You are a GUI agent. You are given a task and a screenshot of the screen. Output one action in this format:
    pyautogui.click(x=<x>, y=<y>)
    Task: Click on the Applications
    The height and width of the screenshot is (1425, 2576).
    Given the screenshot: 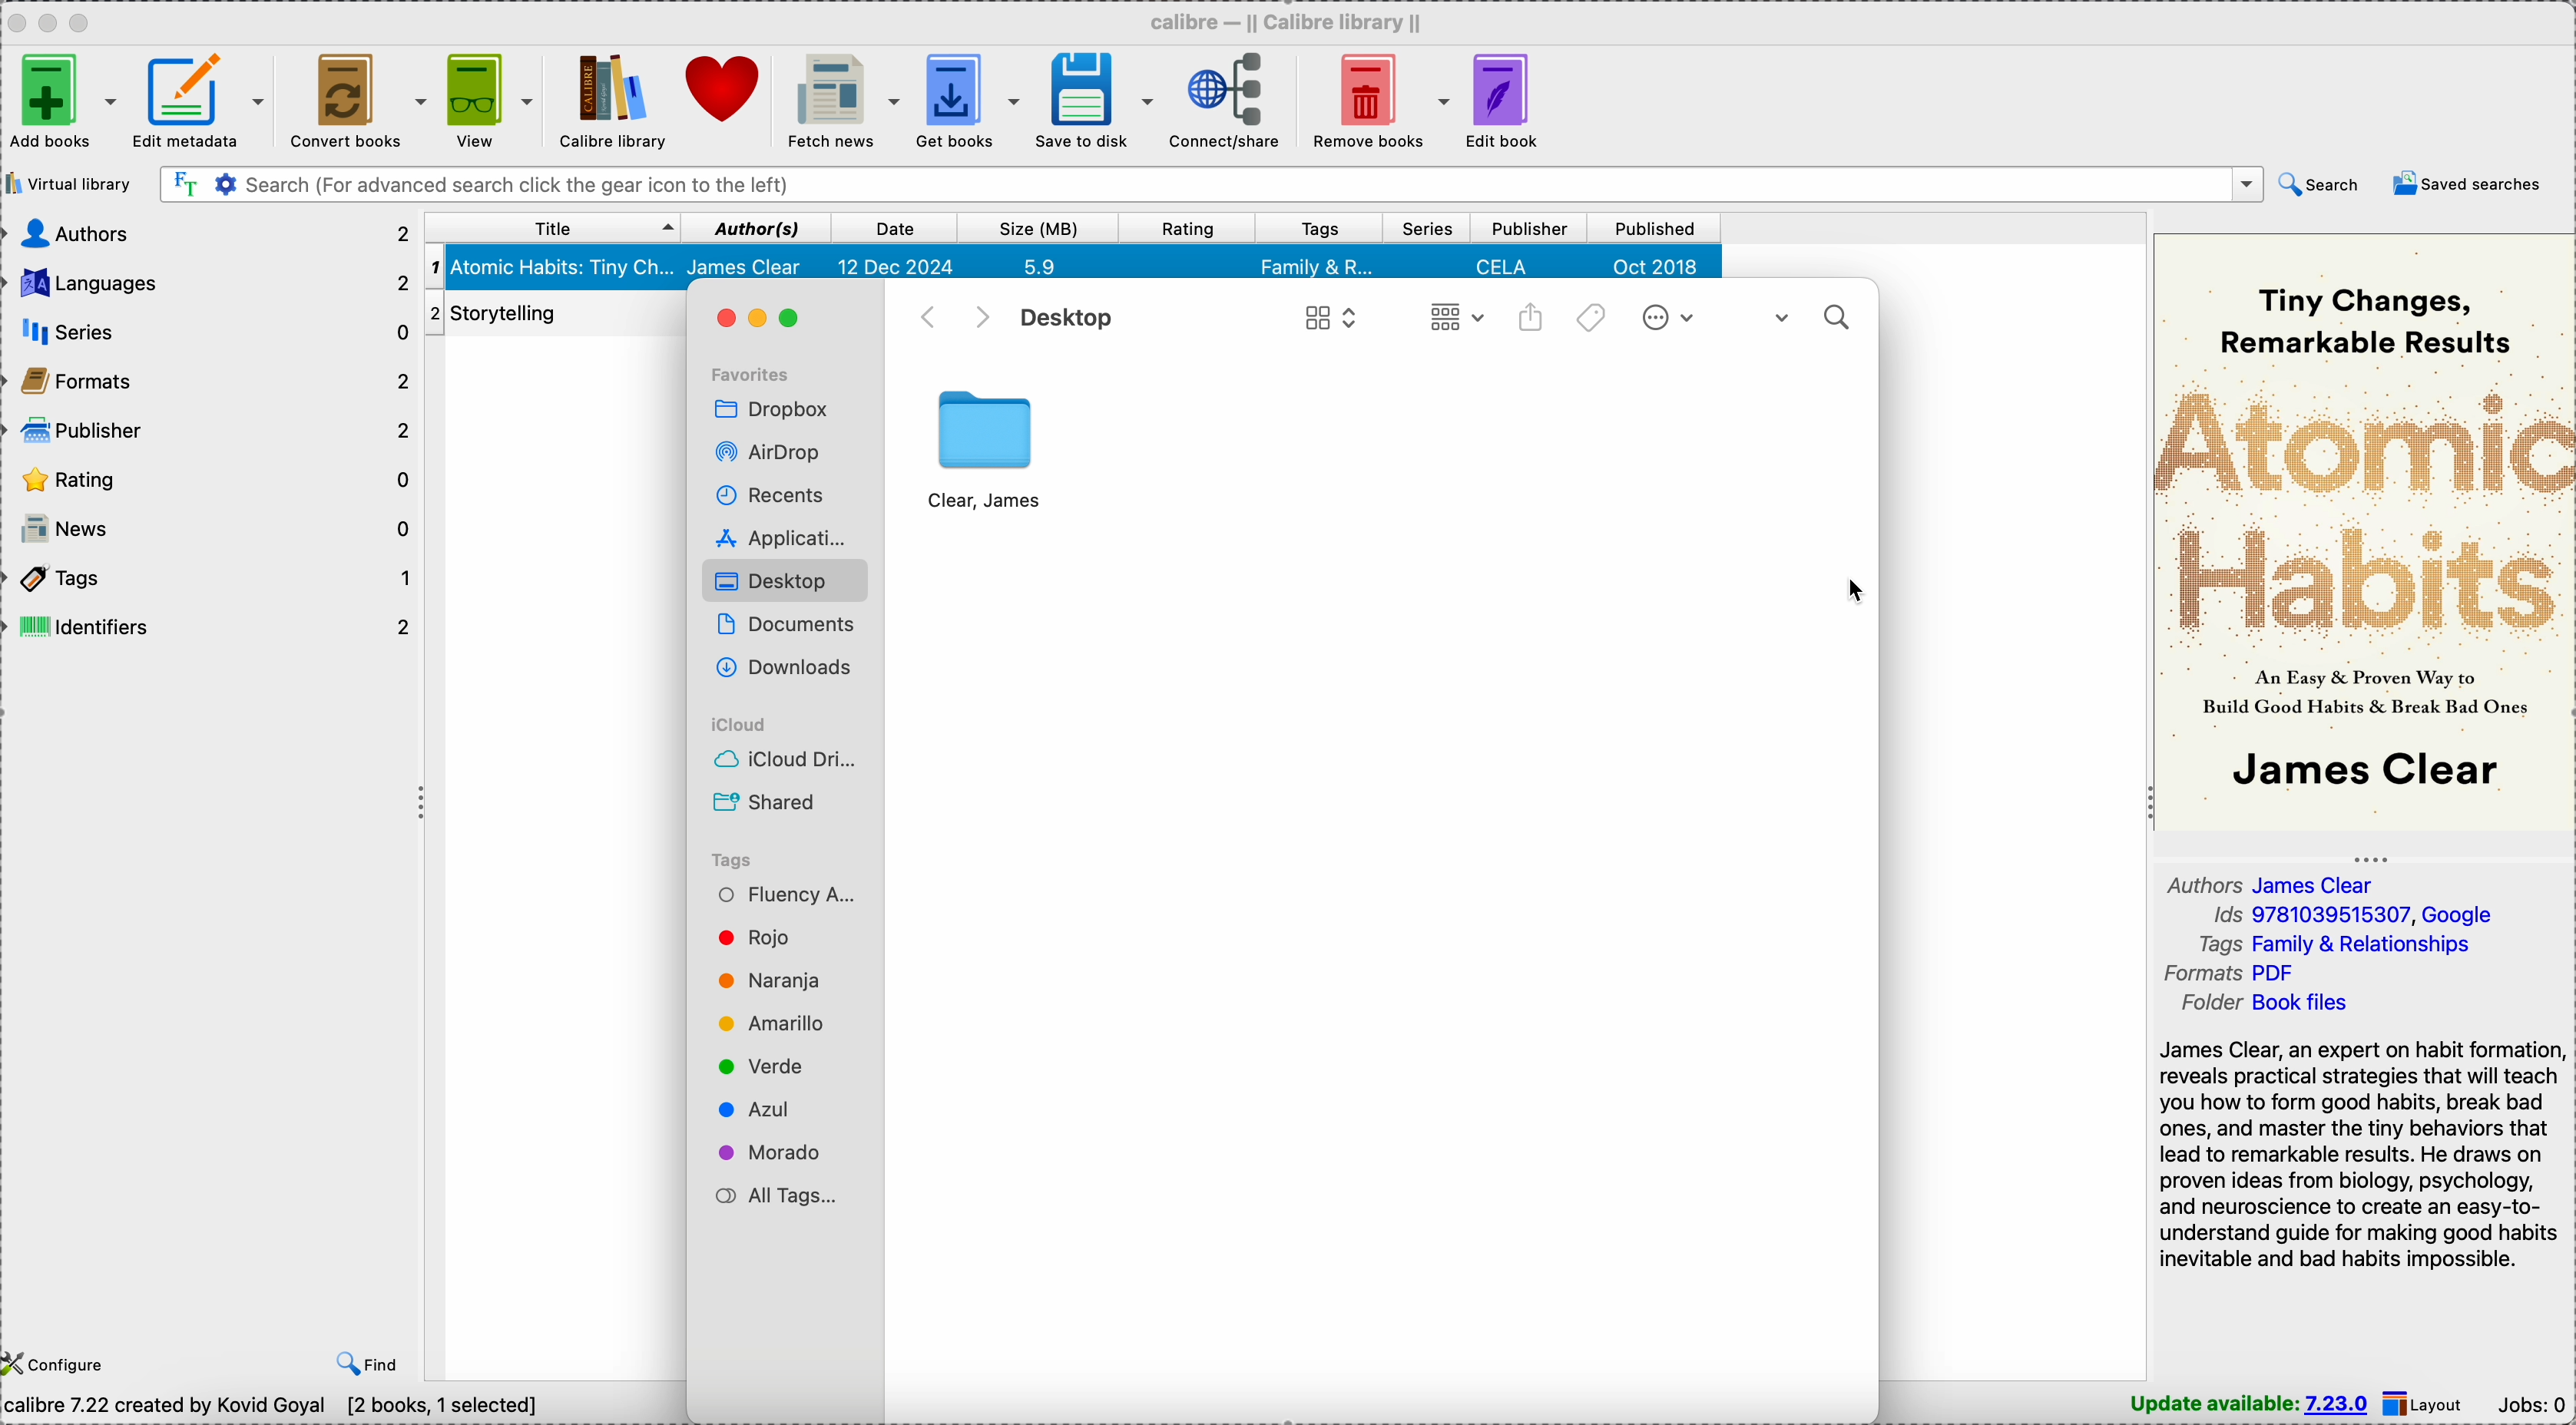 What is the action you would take?
    pyautogui.click(x=782, y=535)
    